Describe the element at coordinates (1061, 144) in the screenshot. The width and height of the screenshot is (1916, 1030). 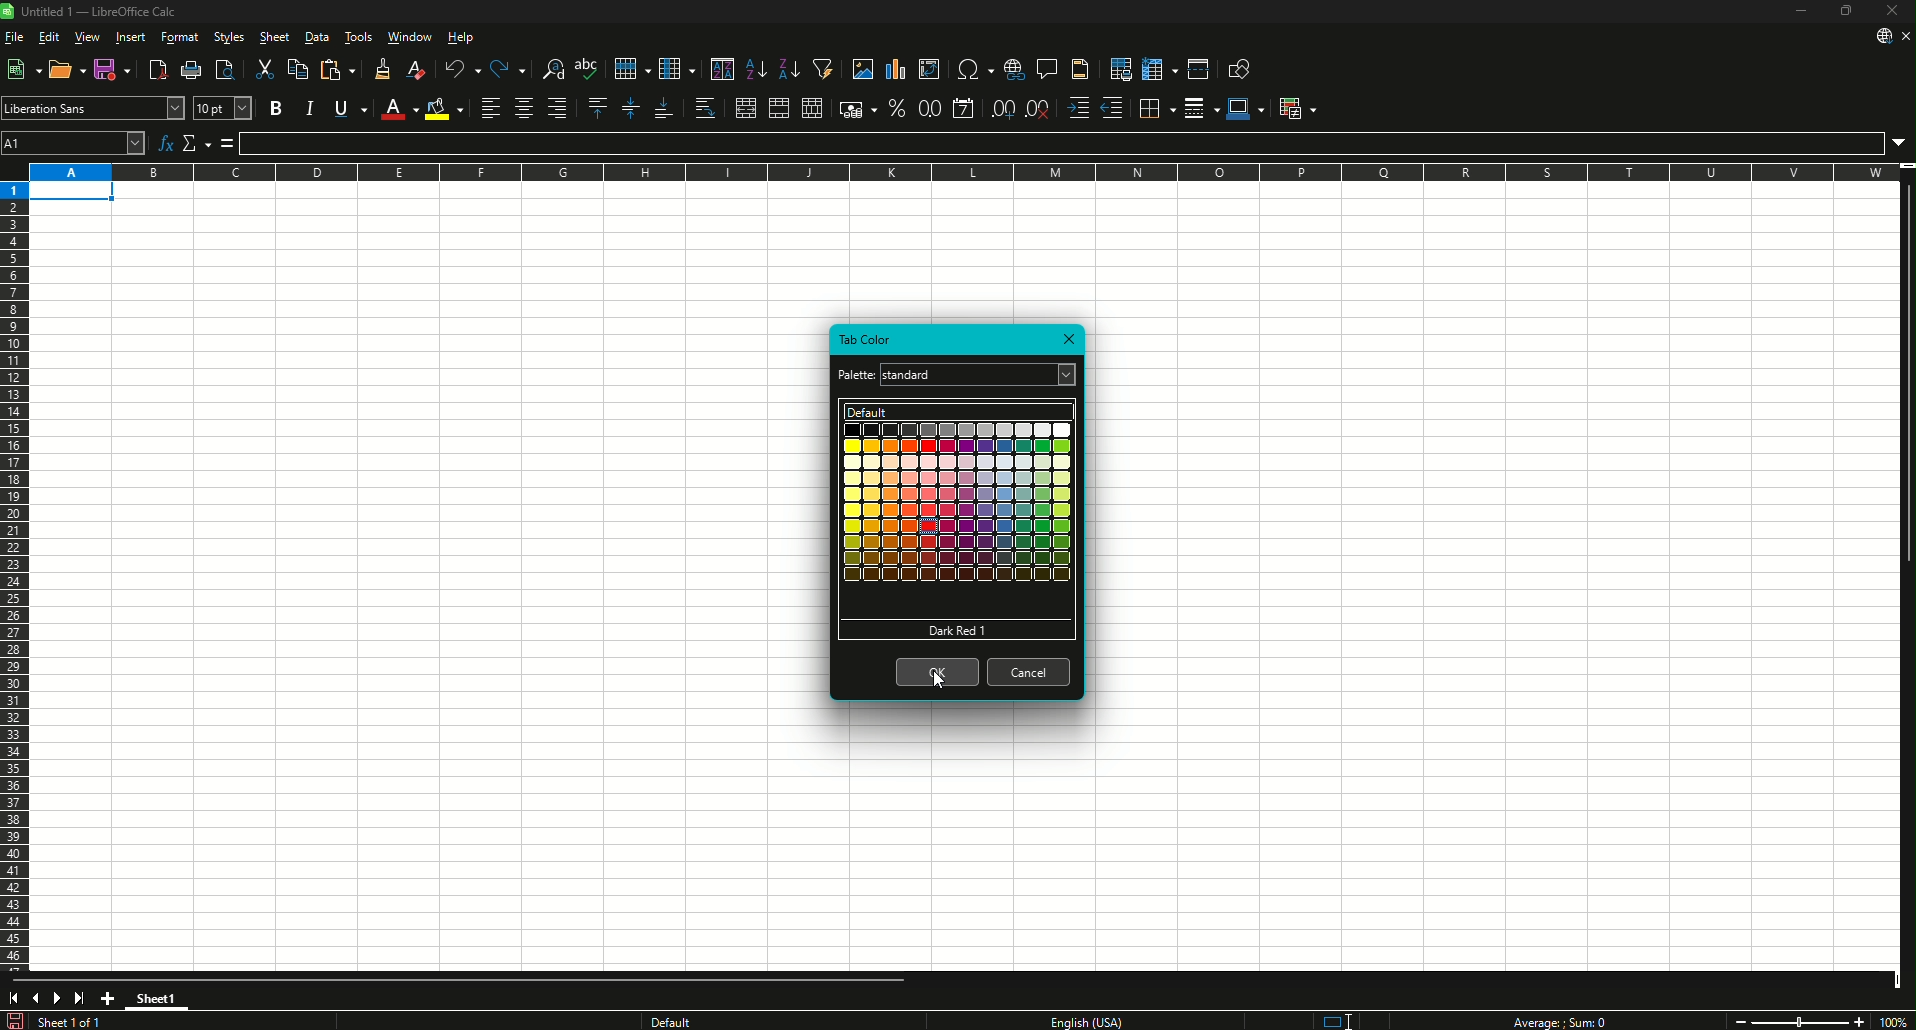
I see `Formula` at that location.